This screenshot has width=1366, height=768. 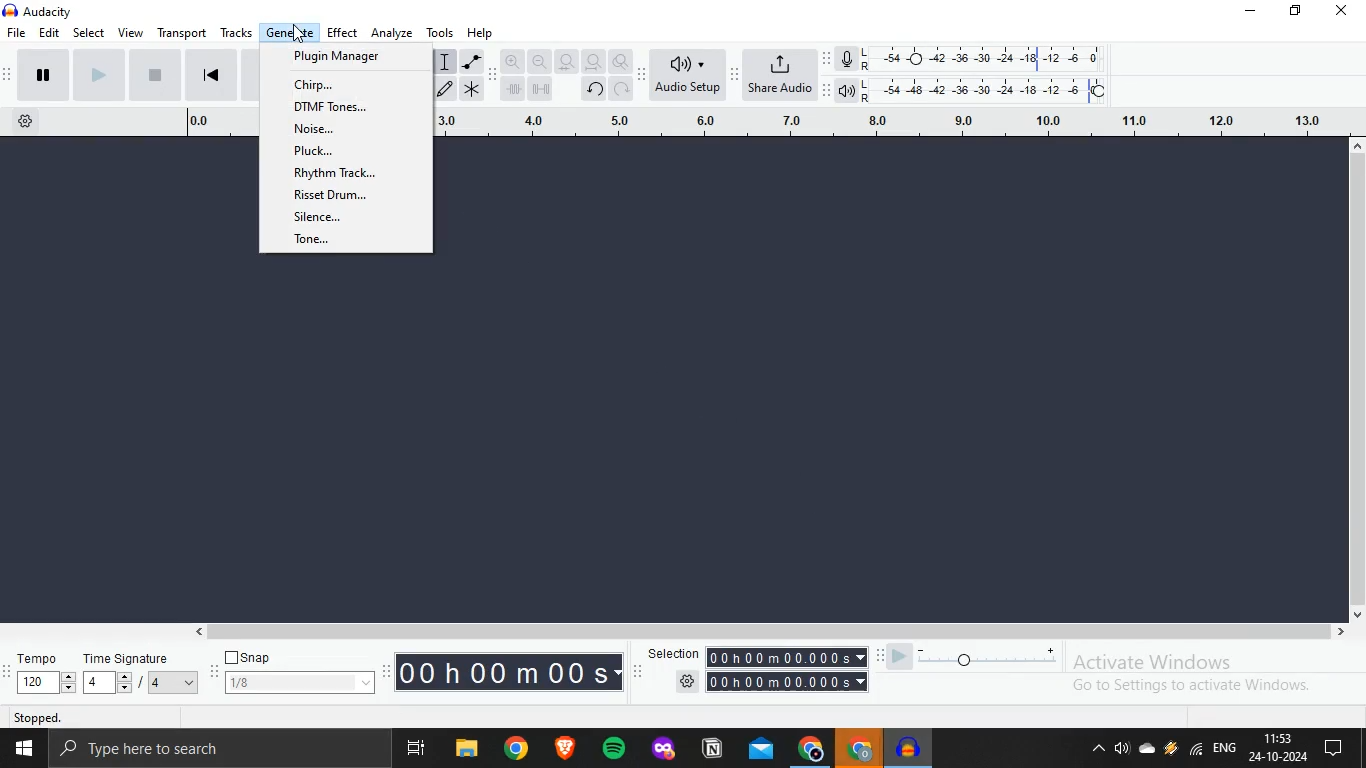 What do you see at coordinates (622, 91) in the screenshot?
I see `Refresh` at bounding box center [622, 91].